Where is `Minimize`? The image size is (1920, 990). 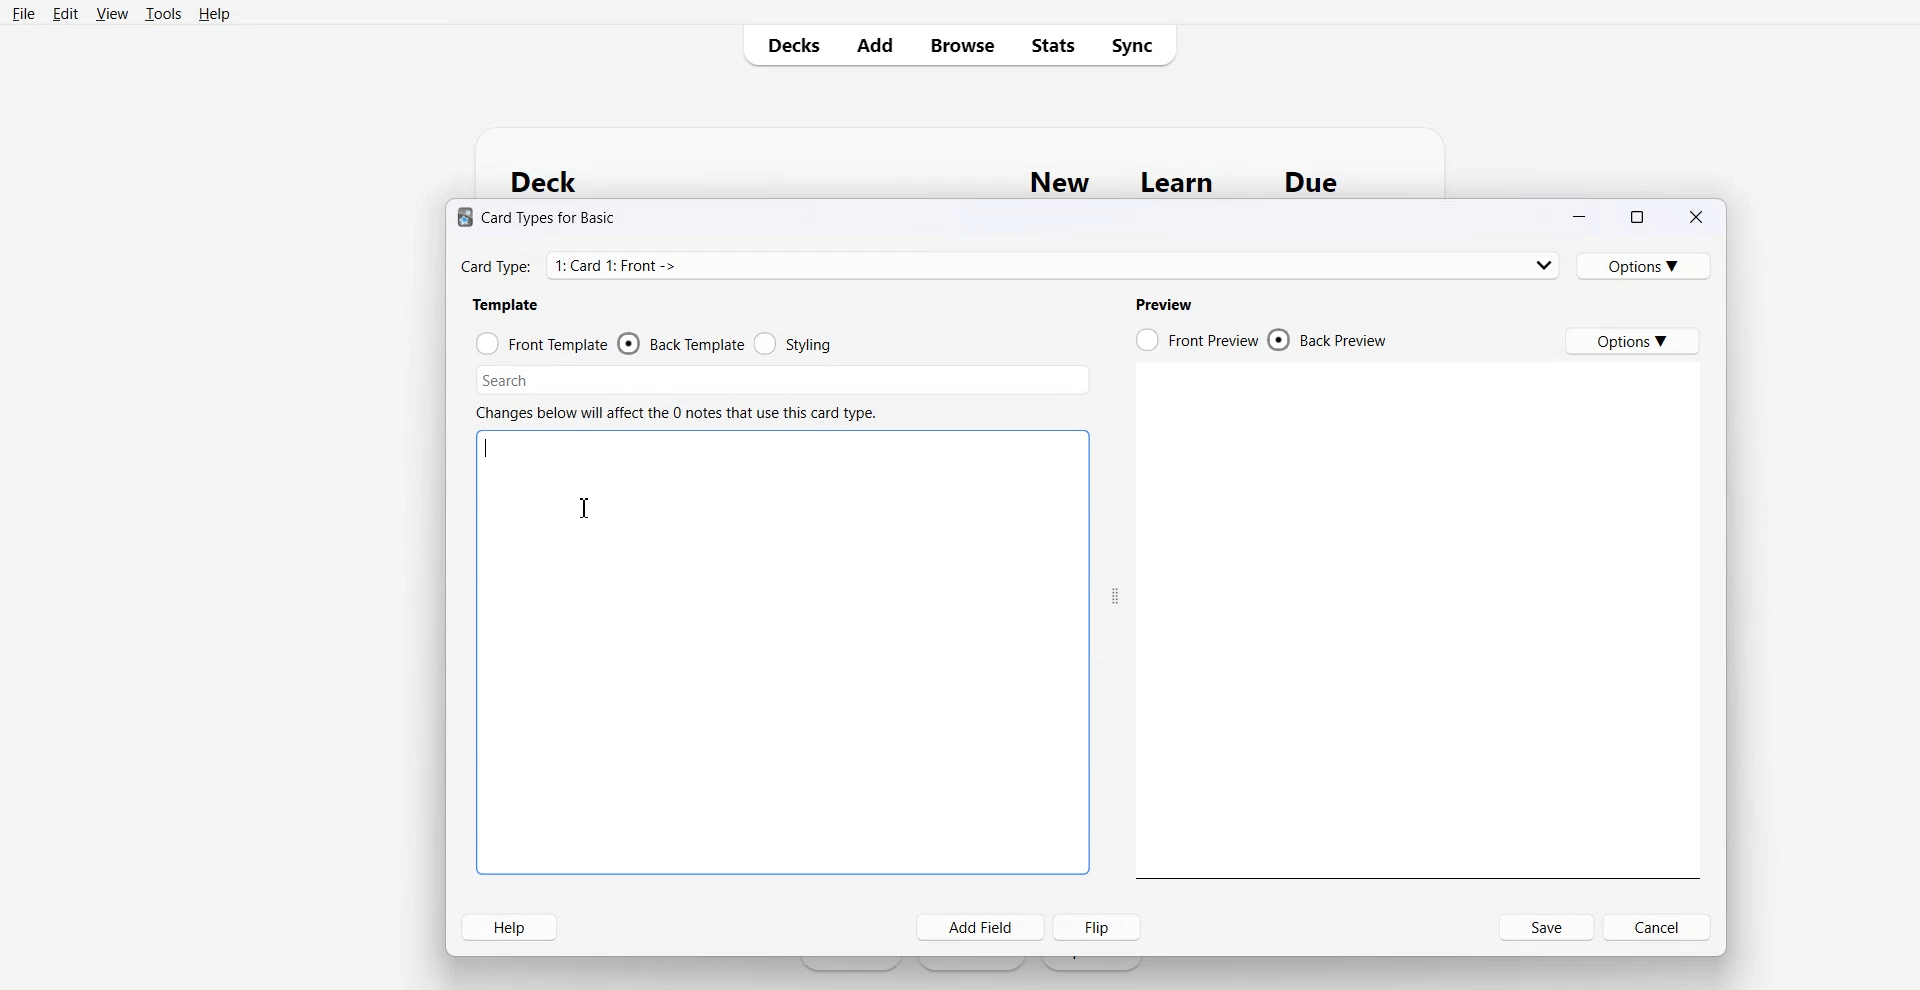 Minimize is located at coordinates (1582, 218).